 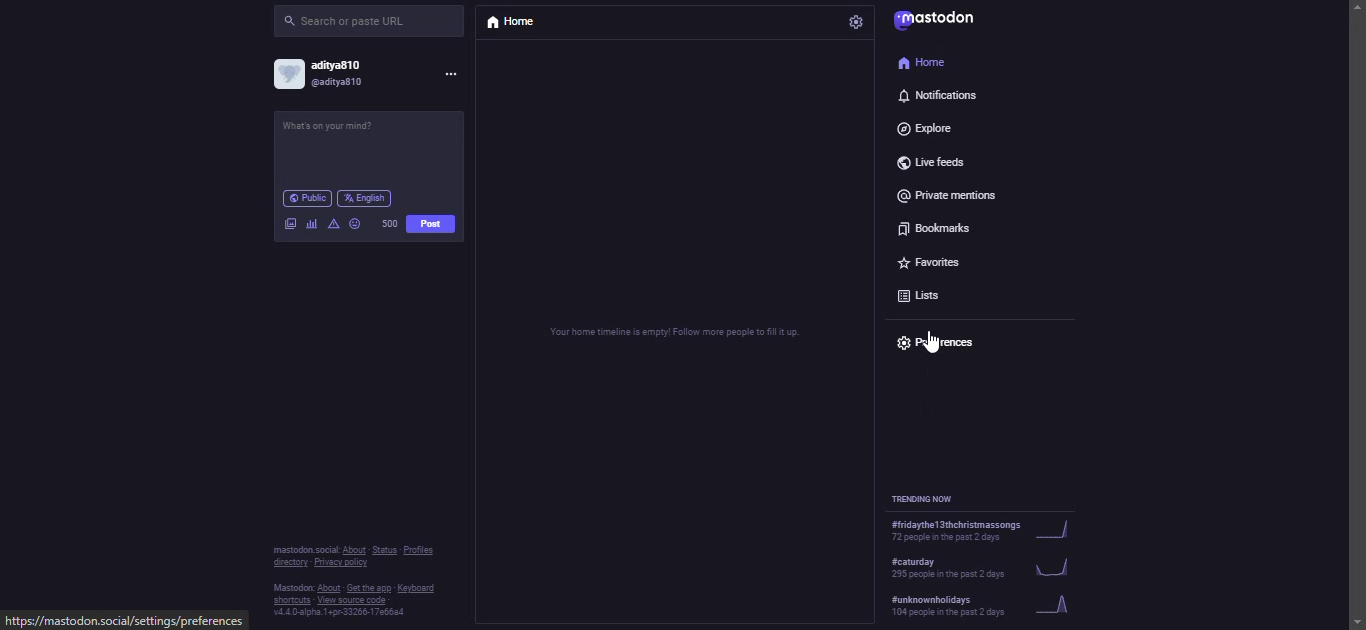 I want to click on lists, so click(x=926, y=299).